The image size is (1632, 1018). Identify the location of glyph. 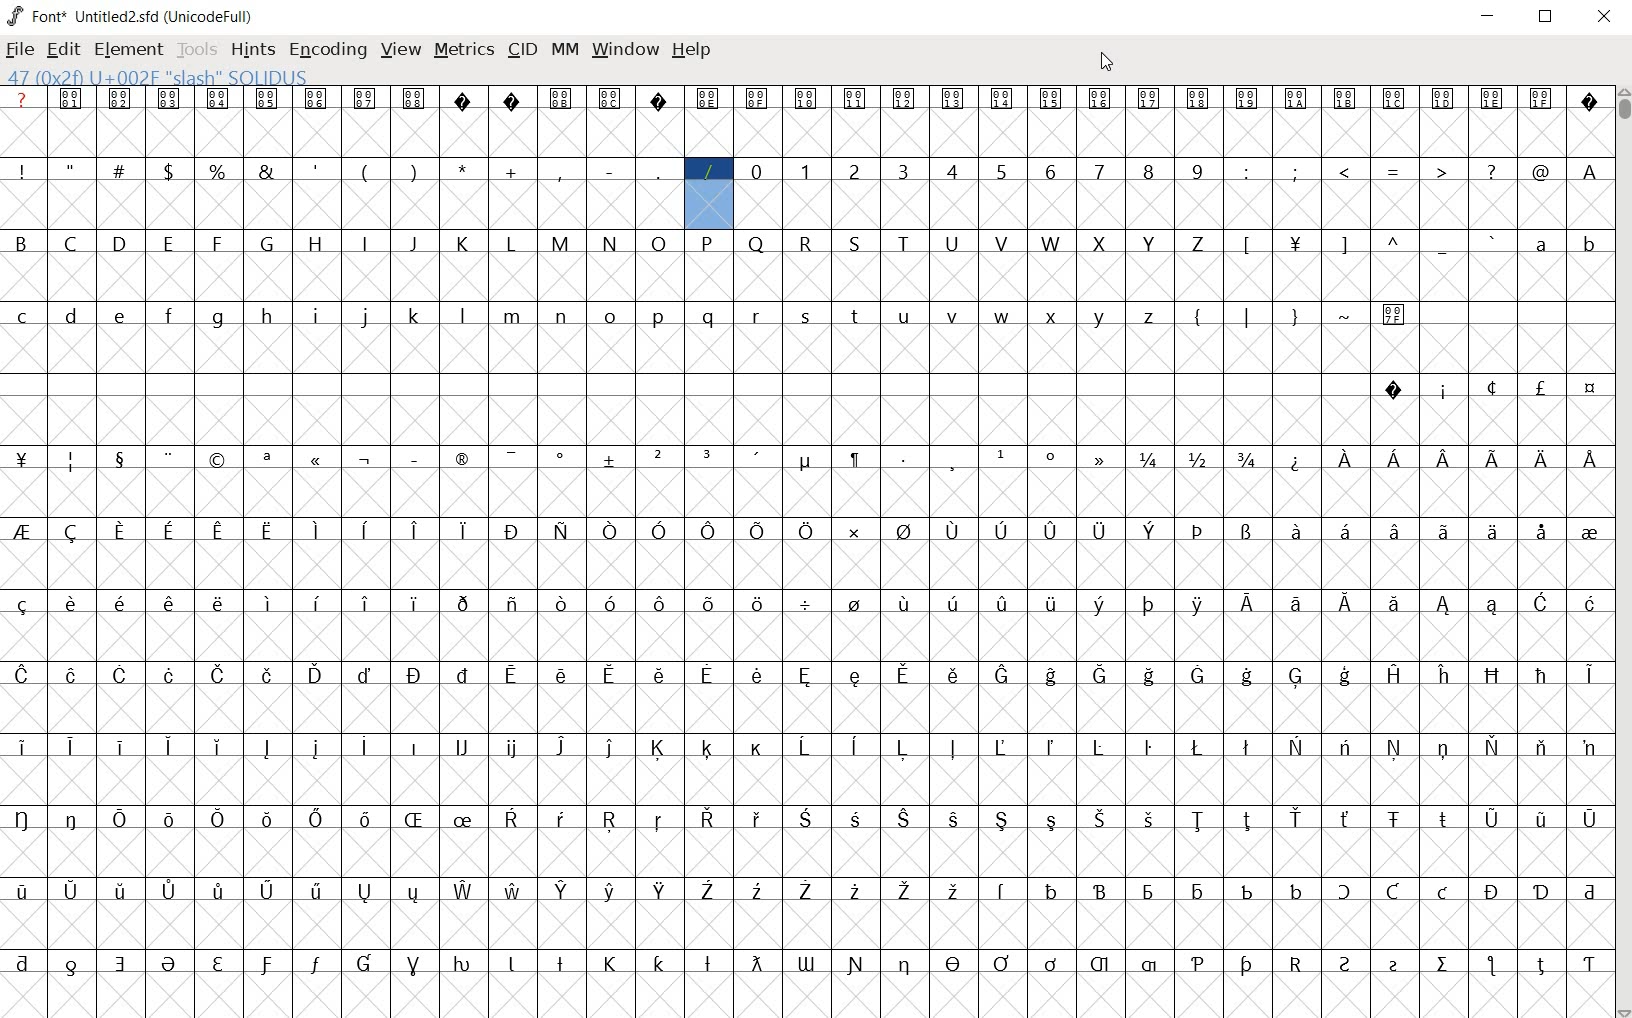
(1591, 389).